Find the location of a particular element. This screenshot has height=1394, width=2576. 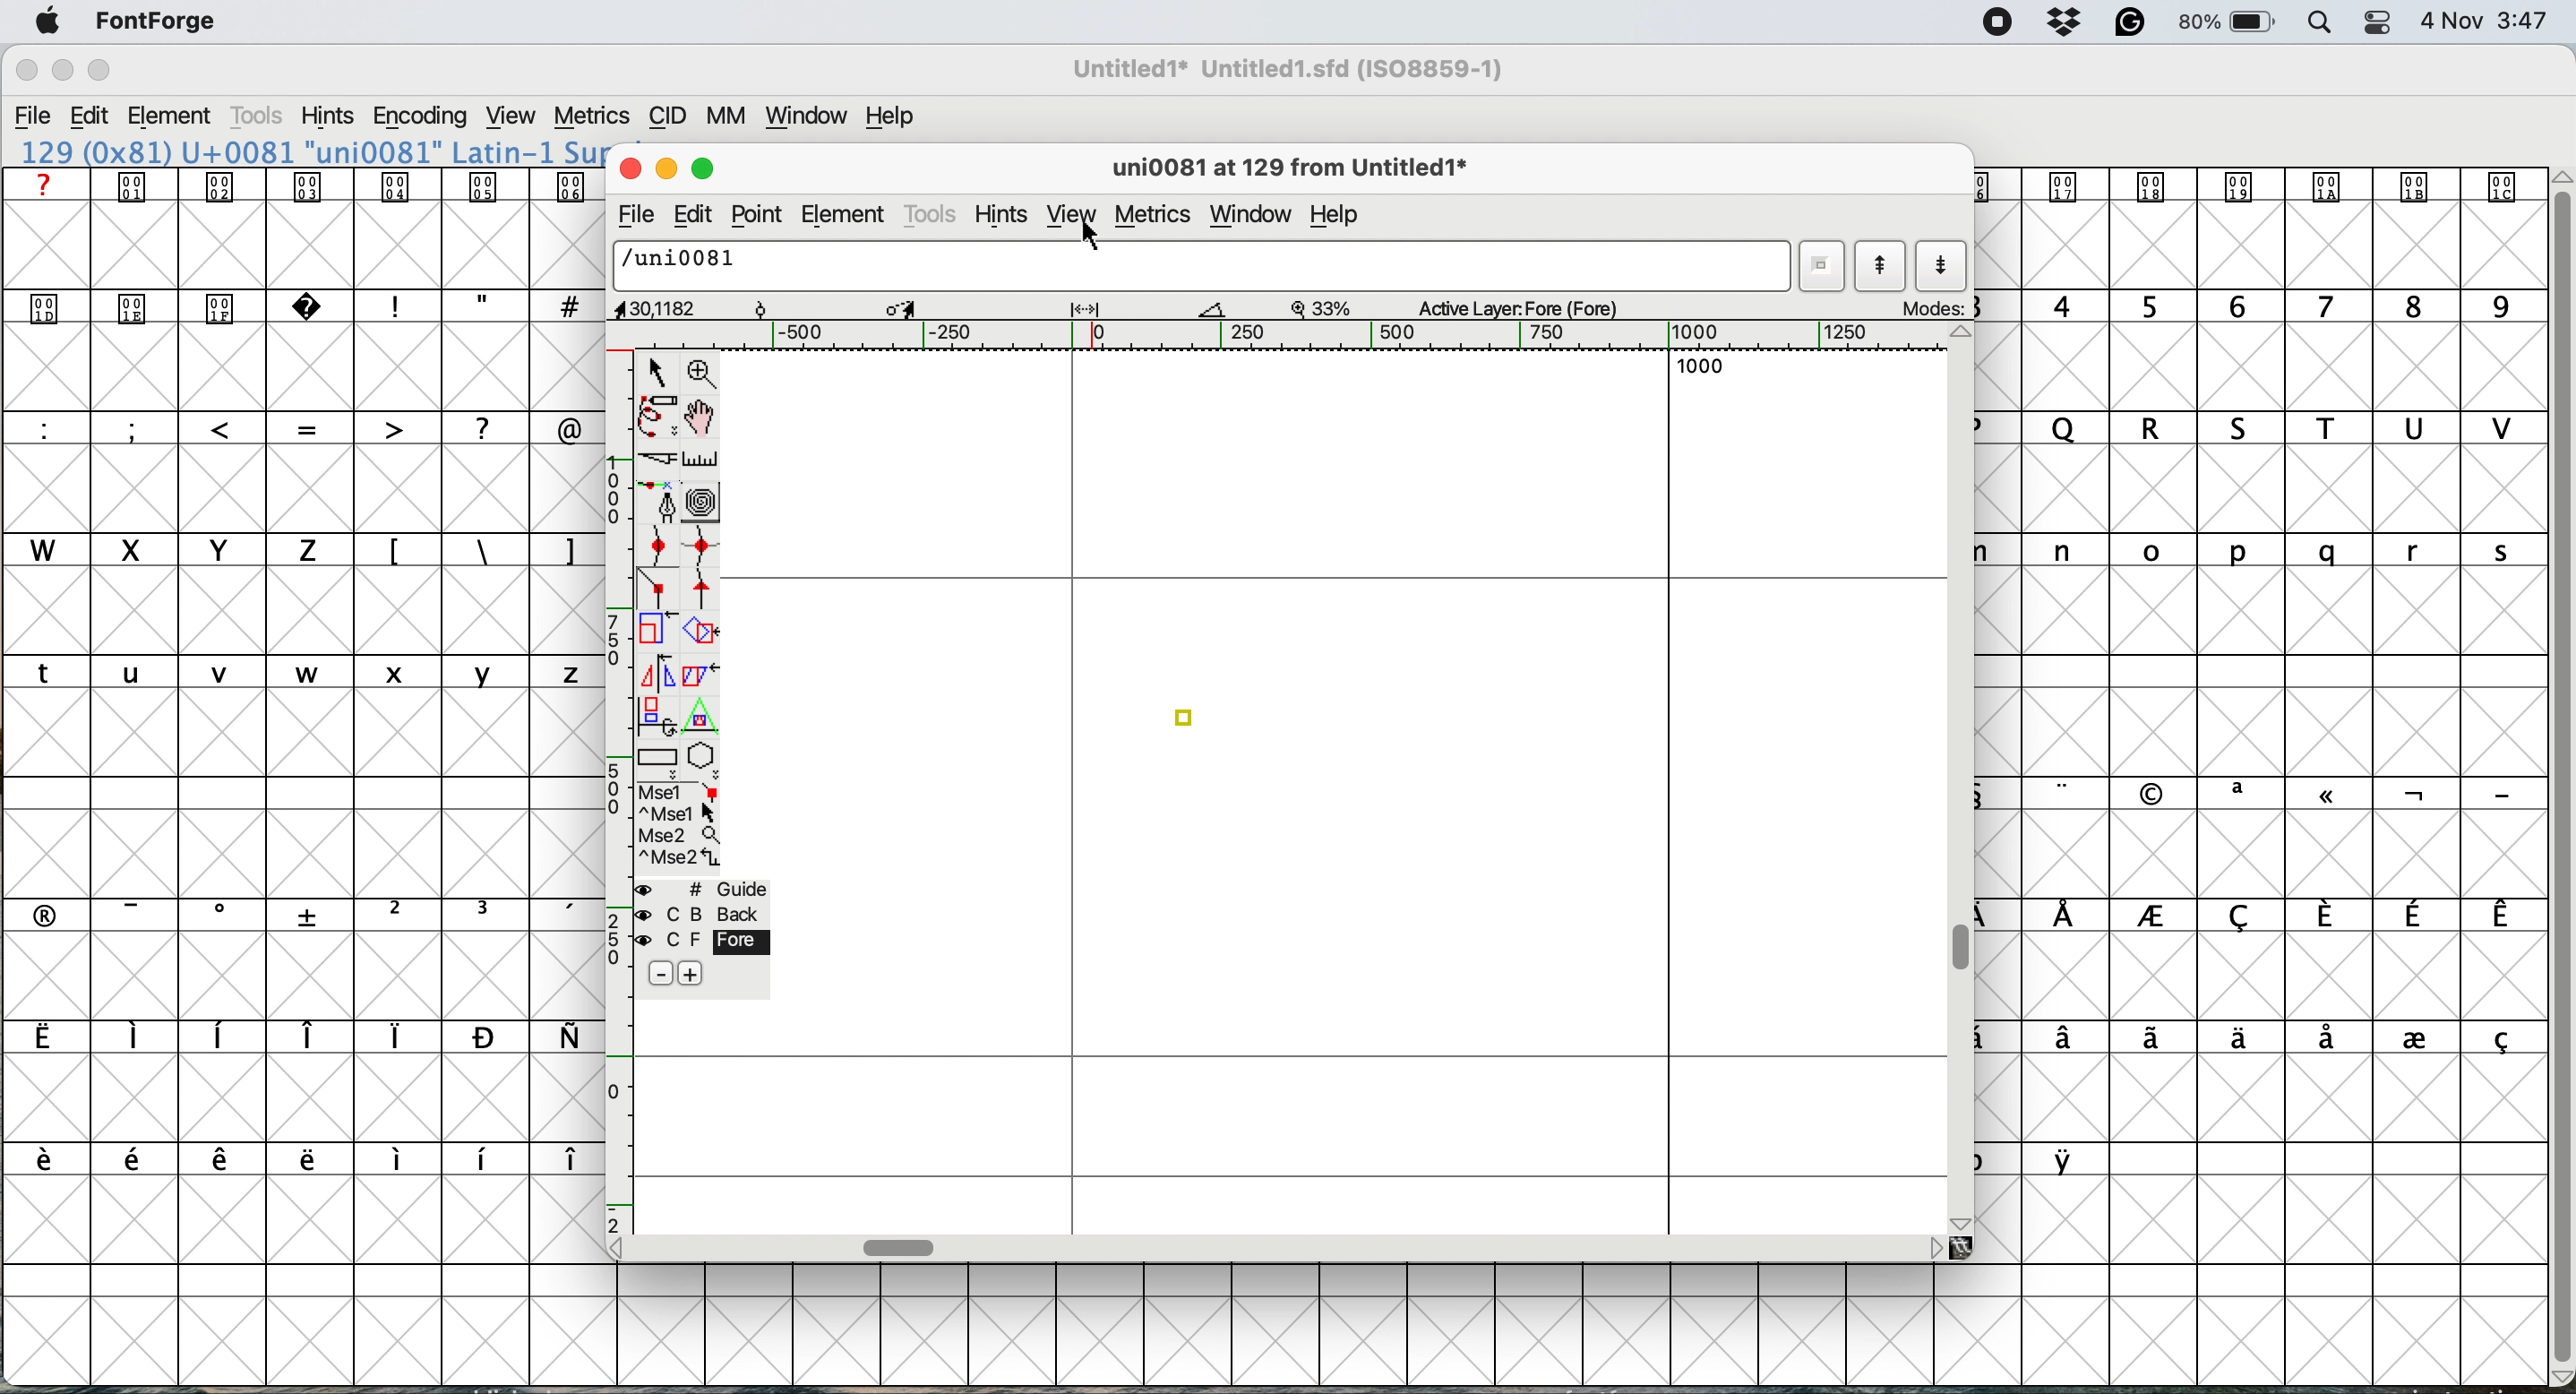

connector point is located at coordinates (660, 589).